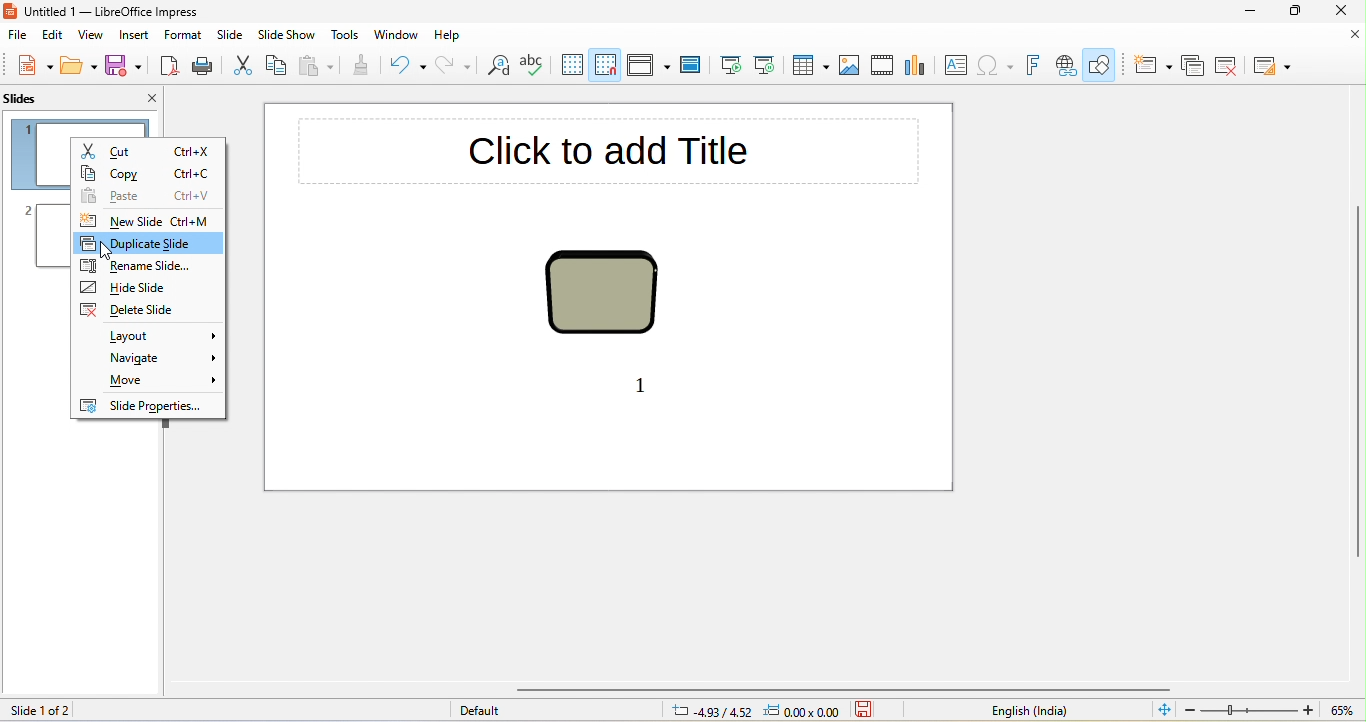  Describe the element at coordinates (712, 711) in the screenshot. I see `4.93/4.52` at that location.